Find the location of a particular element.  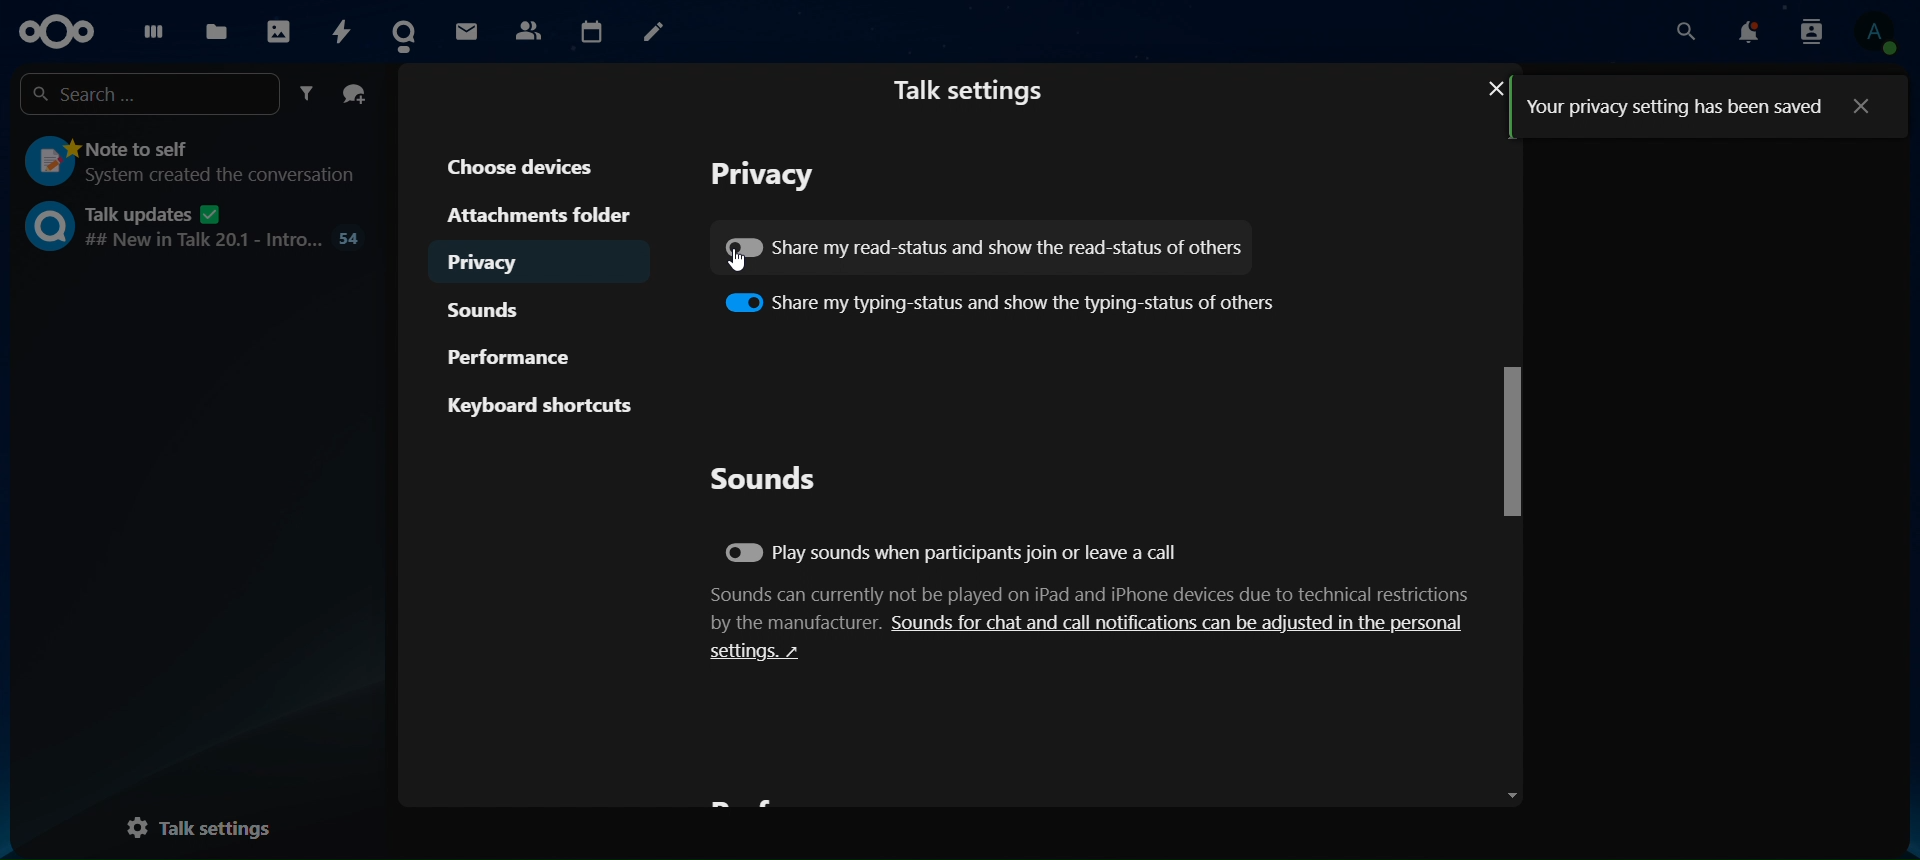

Scroll Bar is located at coordinates (1508, 466).